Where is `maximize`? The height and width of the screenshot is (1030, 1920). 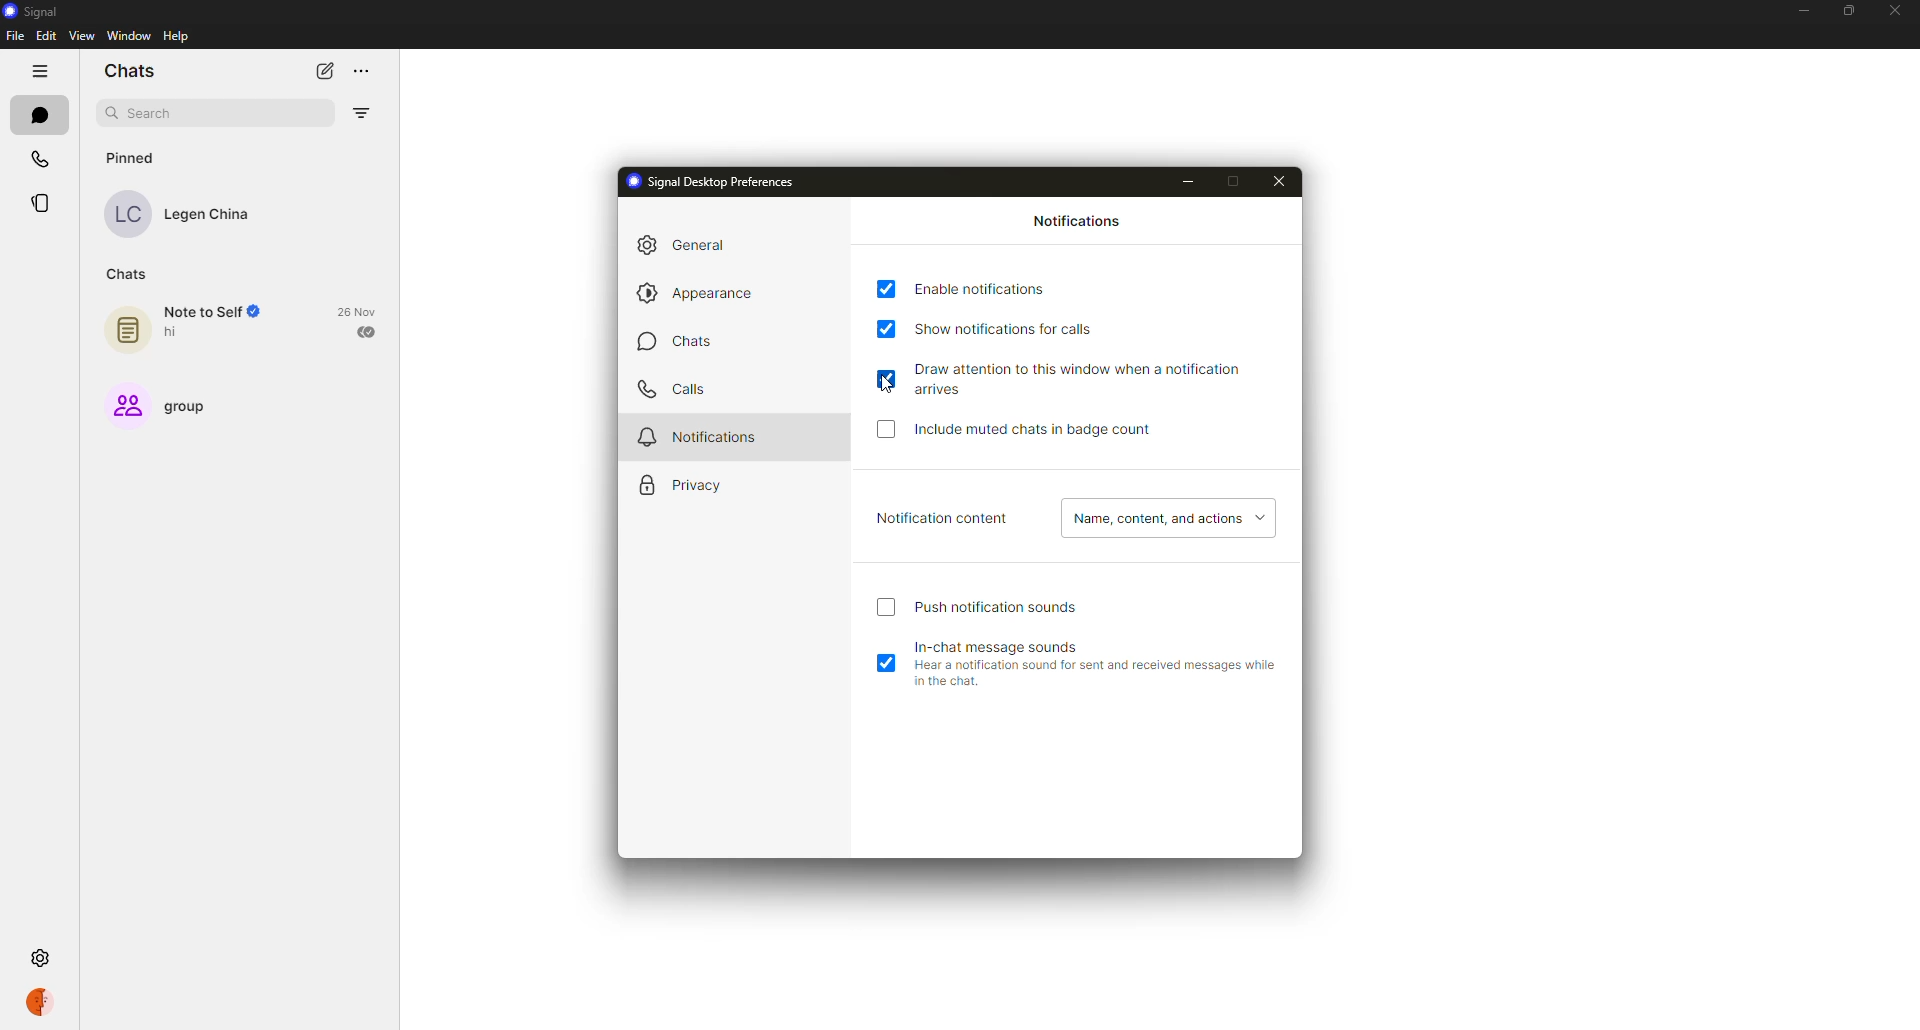 maximize is located at coordinates (1237, 180).